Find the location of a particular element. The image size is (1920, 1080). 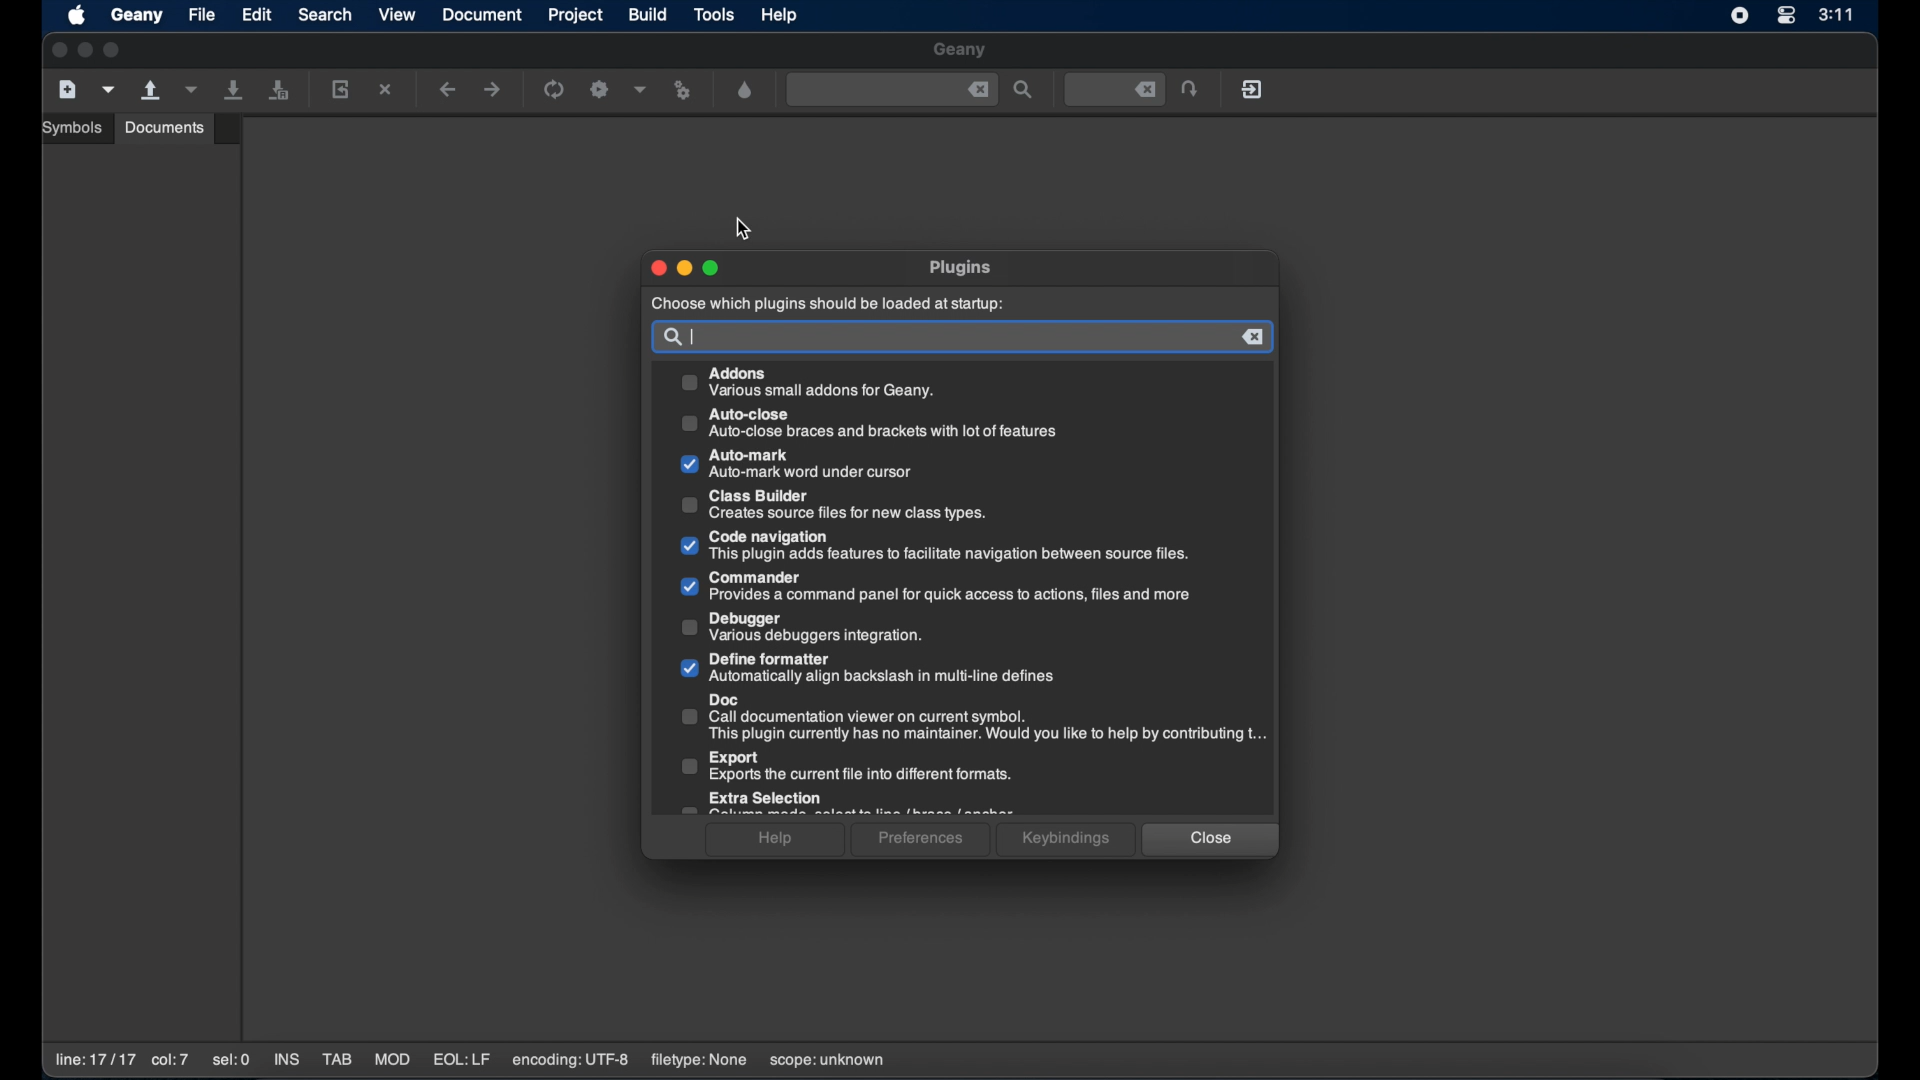

Addons Various small addons for Geany. is located at coordinates (819, 385).